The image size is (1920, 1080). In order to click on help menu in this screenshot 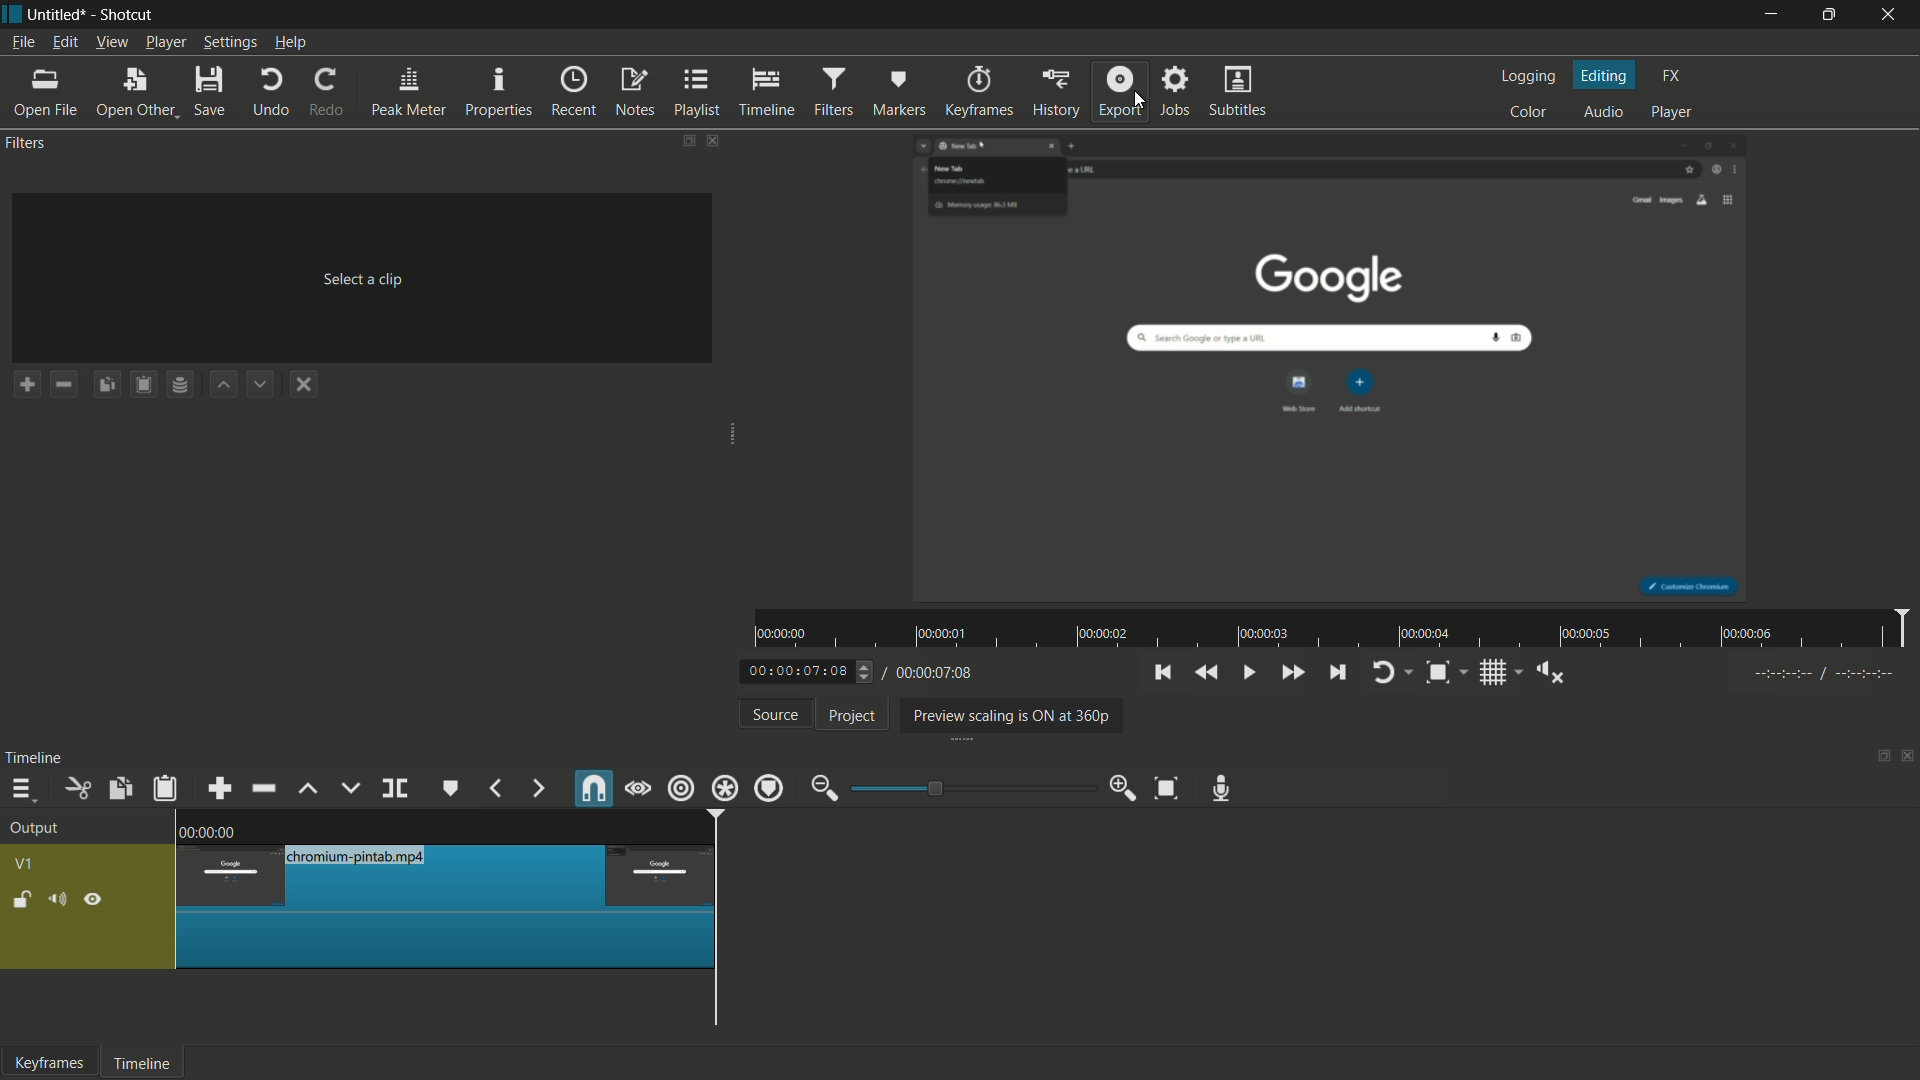, I will do `click(292, 43)`.